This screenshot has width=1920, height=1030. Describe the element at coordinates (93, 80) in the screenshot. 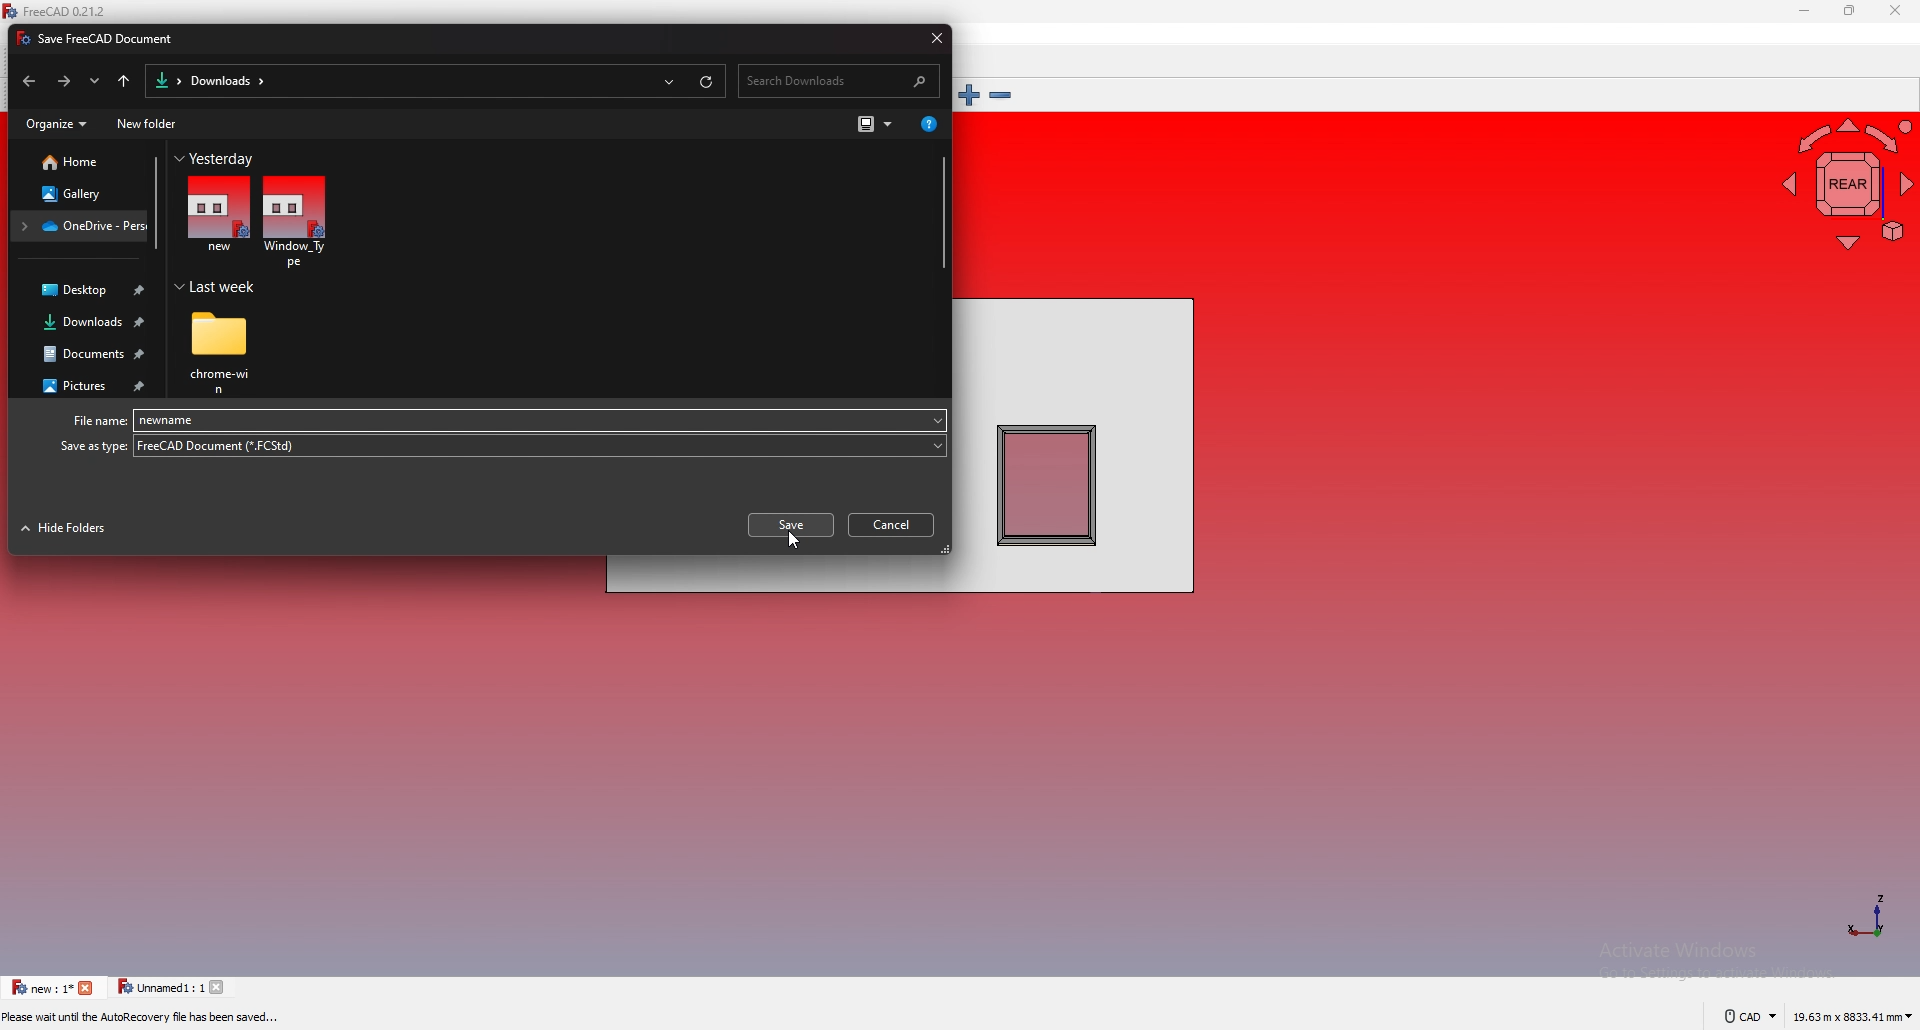

I see `recent` at that location.